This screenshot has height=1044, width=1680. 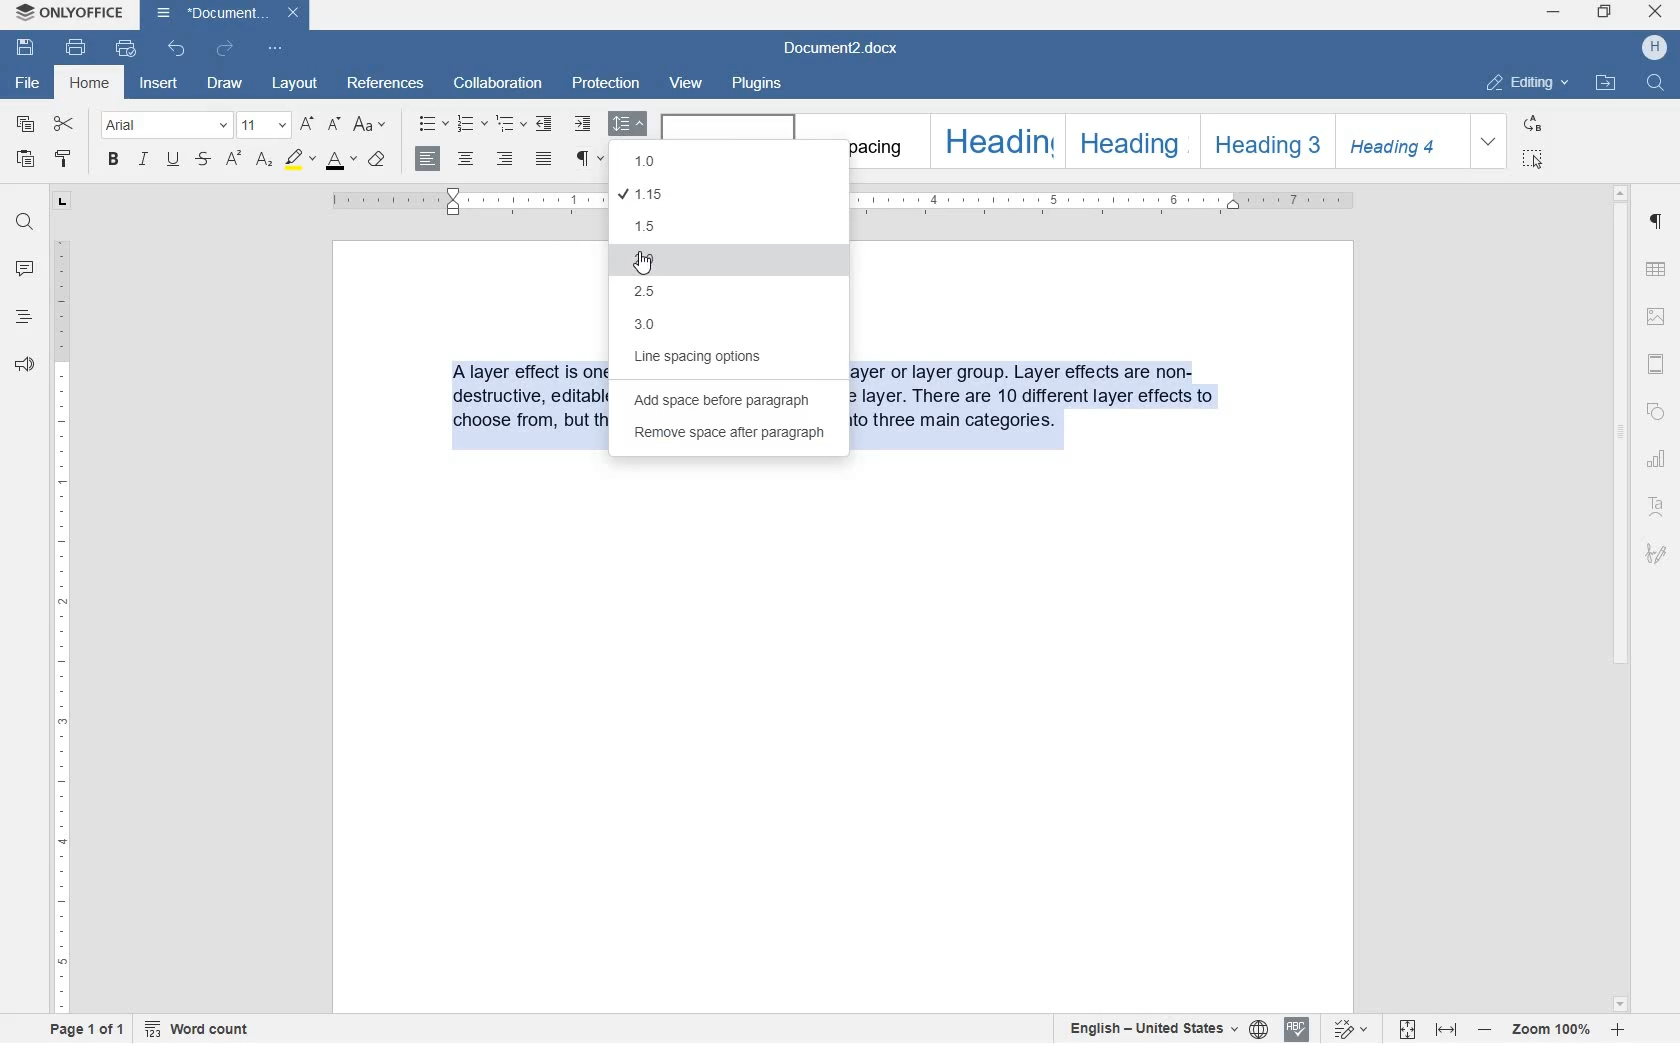 I want to click on minimize, so click(x=1553, y=13).